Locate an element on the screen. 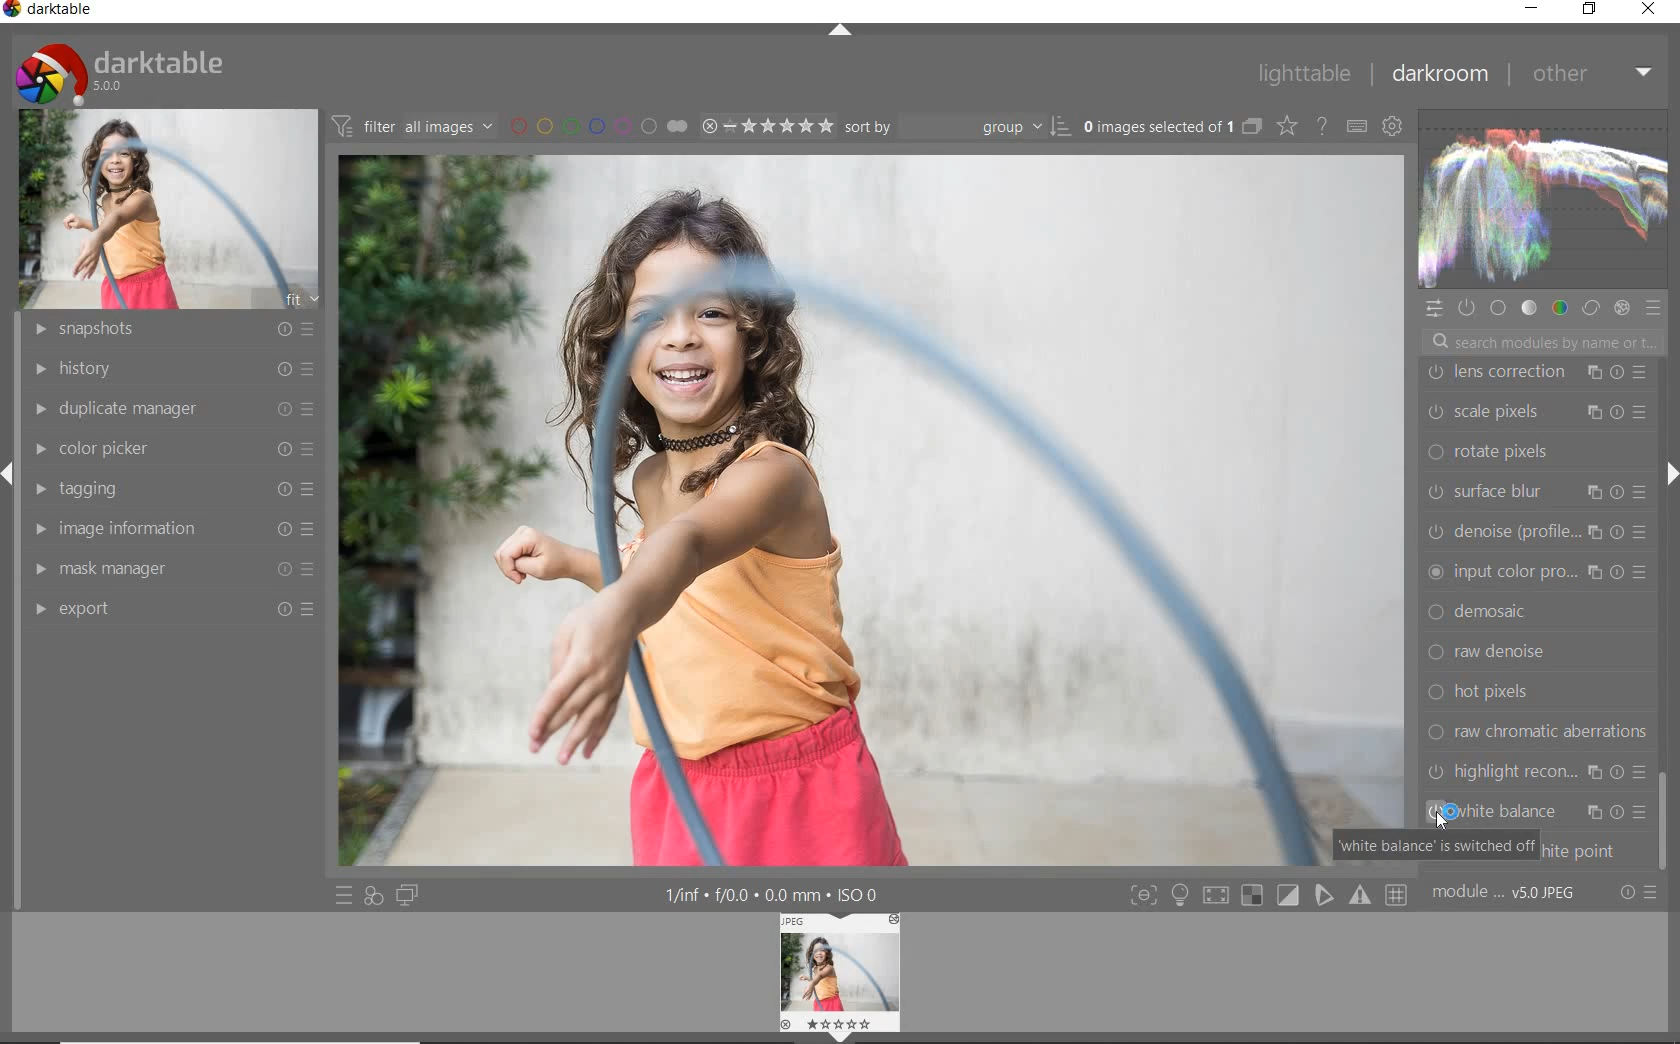 The width and height of the screenshot is (1680, 1044). show only active module is located at coordinates (1468, 309).